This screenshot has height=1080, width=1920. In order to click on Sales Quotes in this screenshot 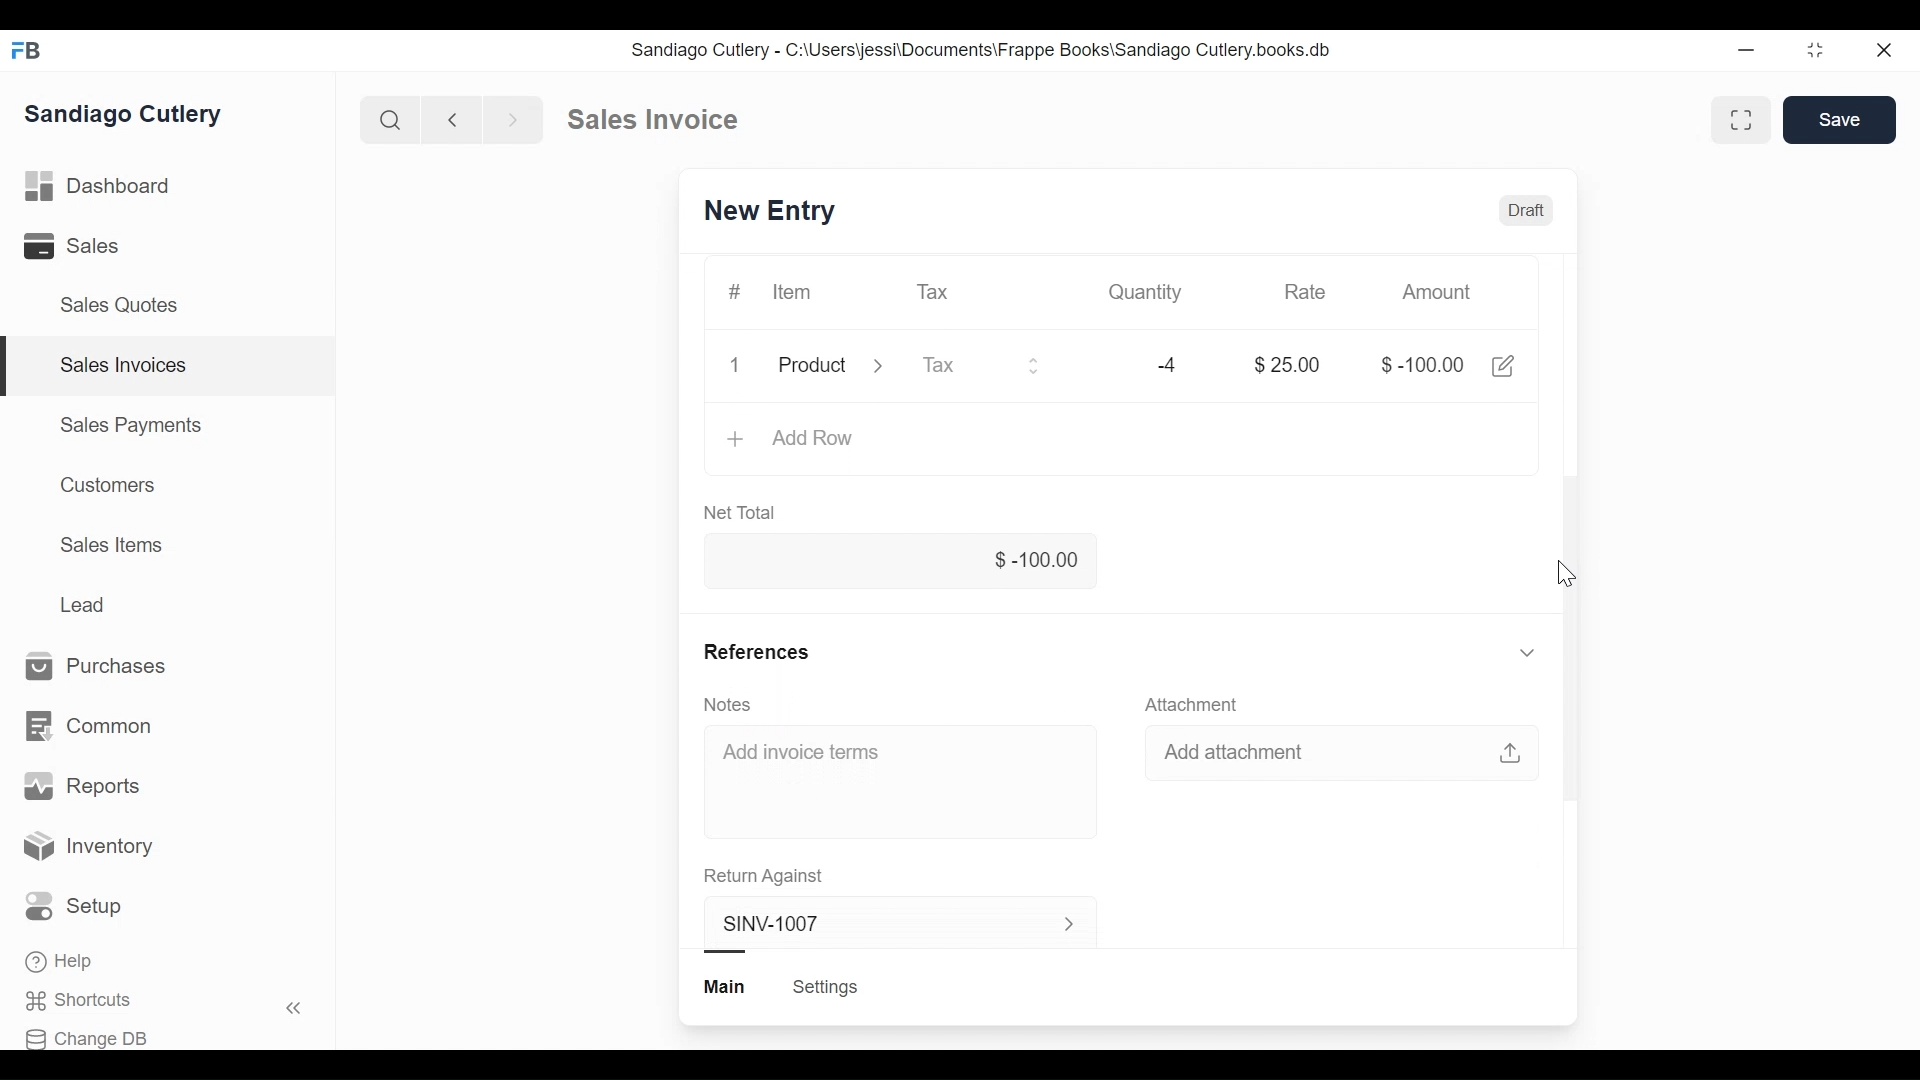, I will do `click(122, 305)`.